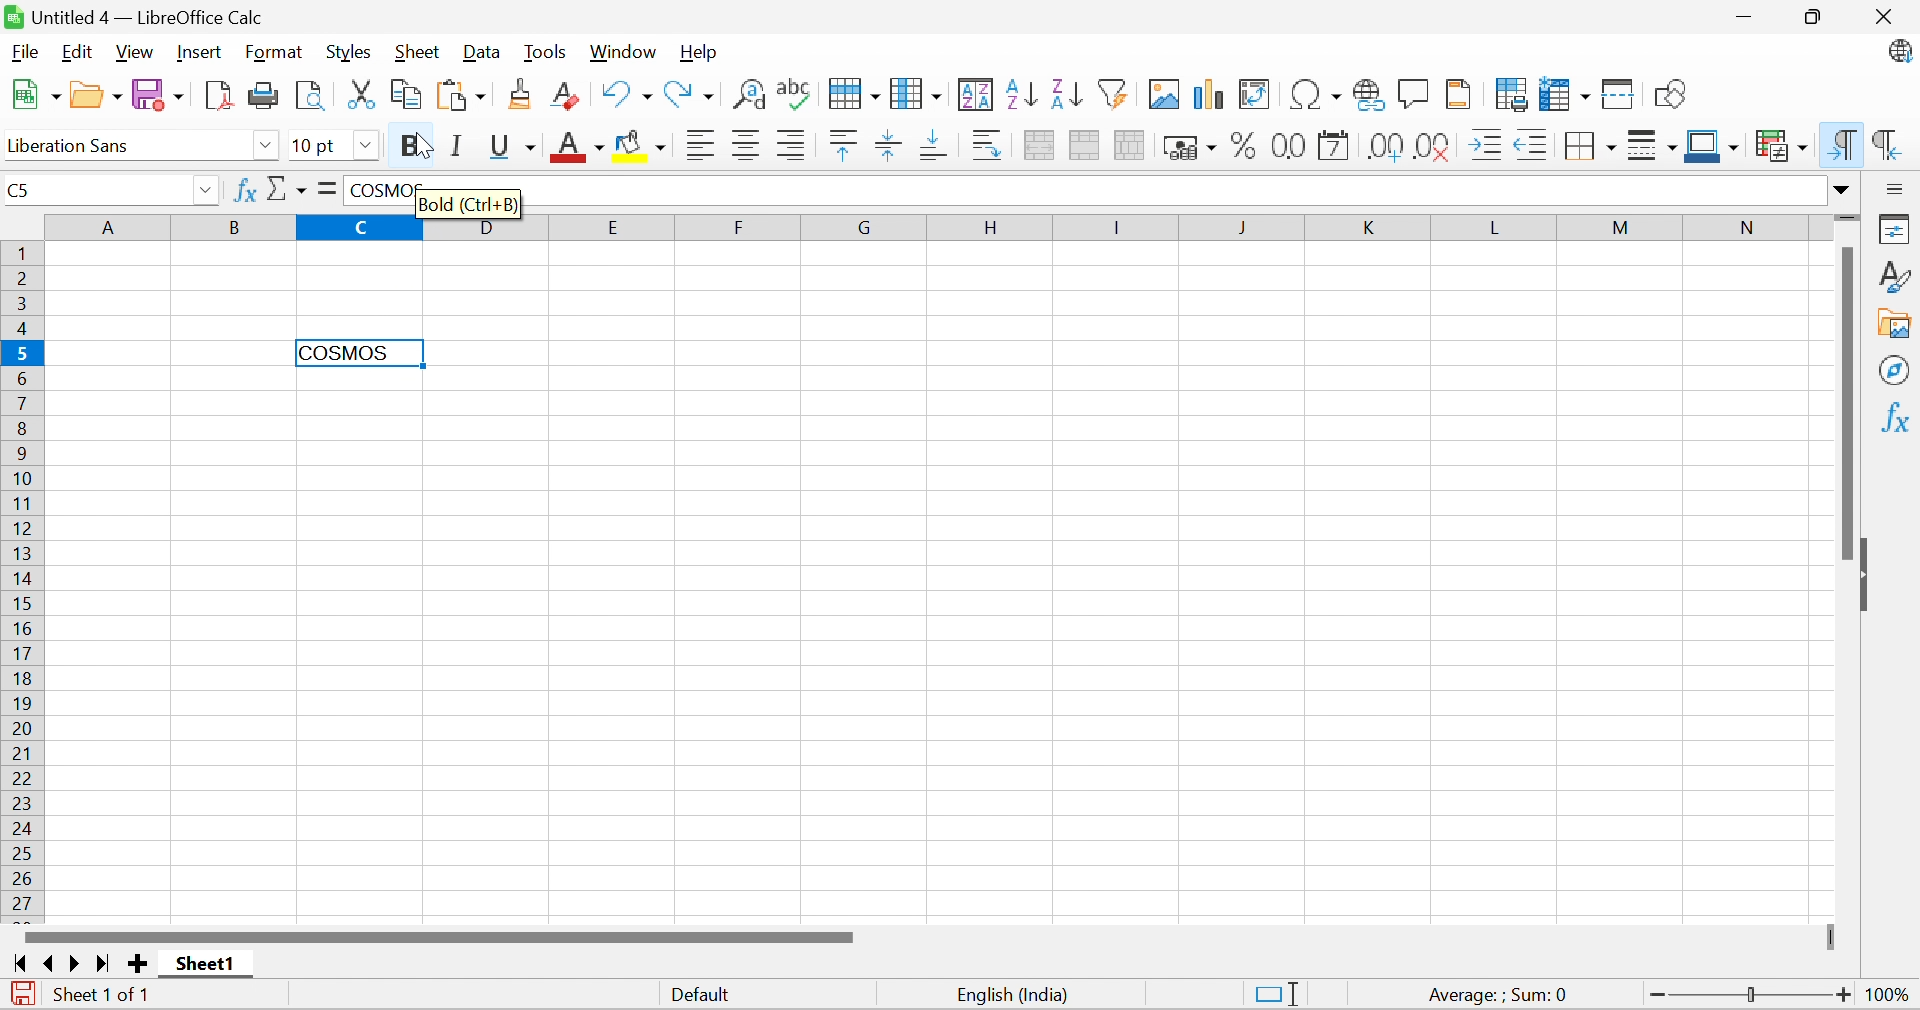  I want to click on Untitled 4 - LibreOffice Calc, so click(146, 17).